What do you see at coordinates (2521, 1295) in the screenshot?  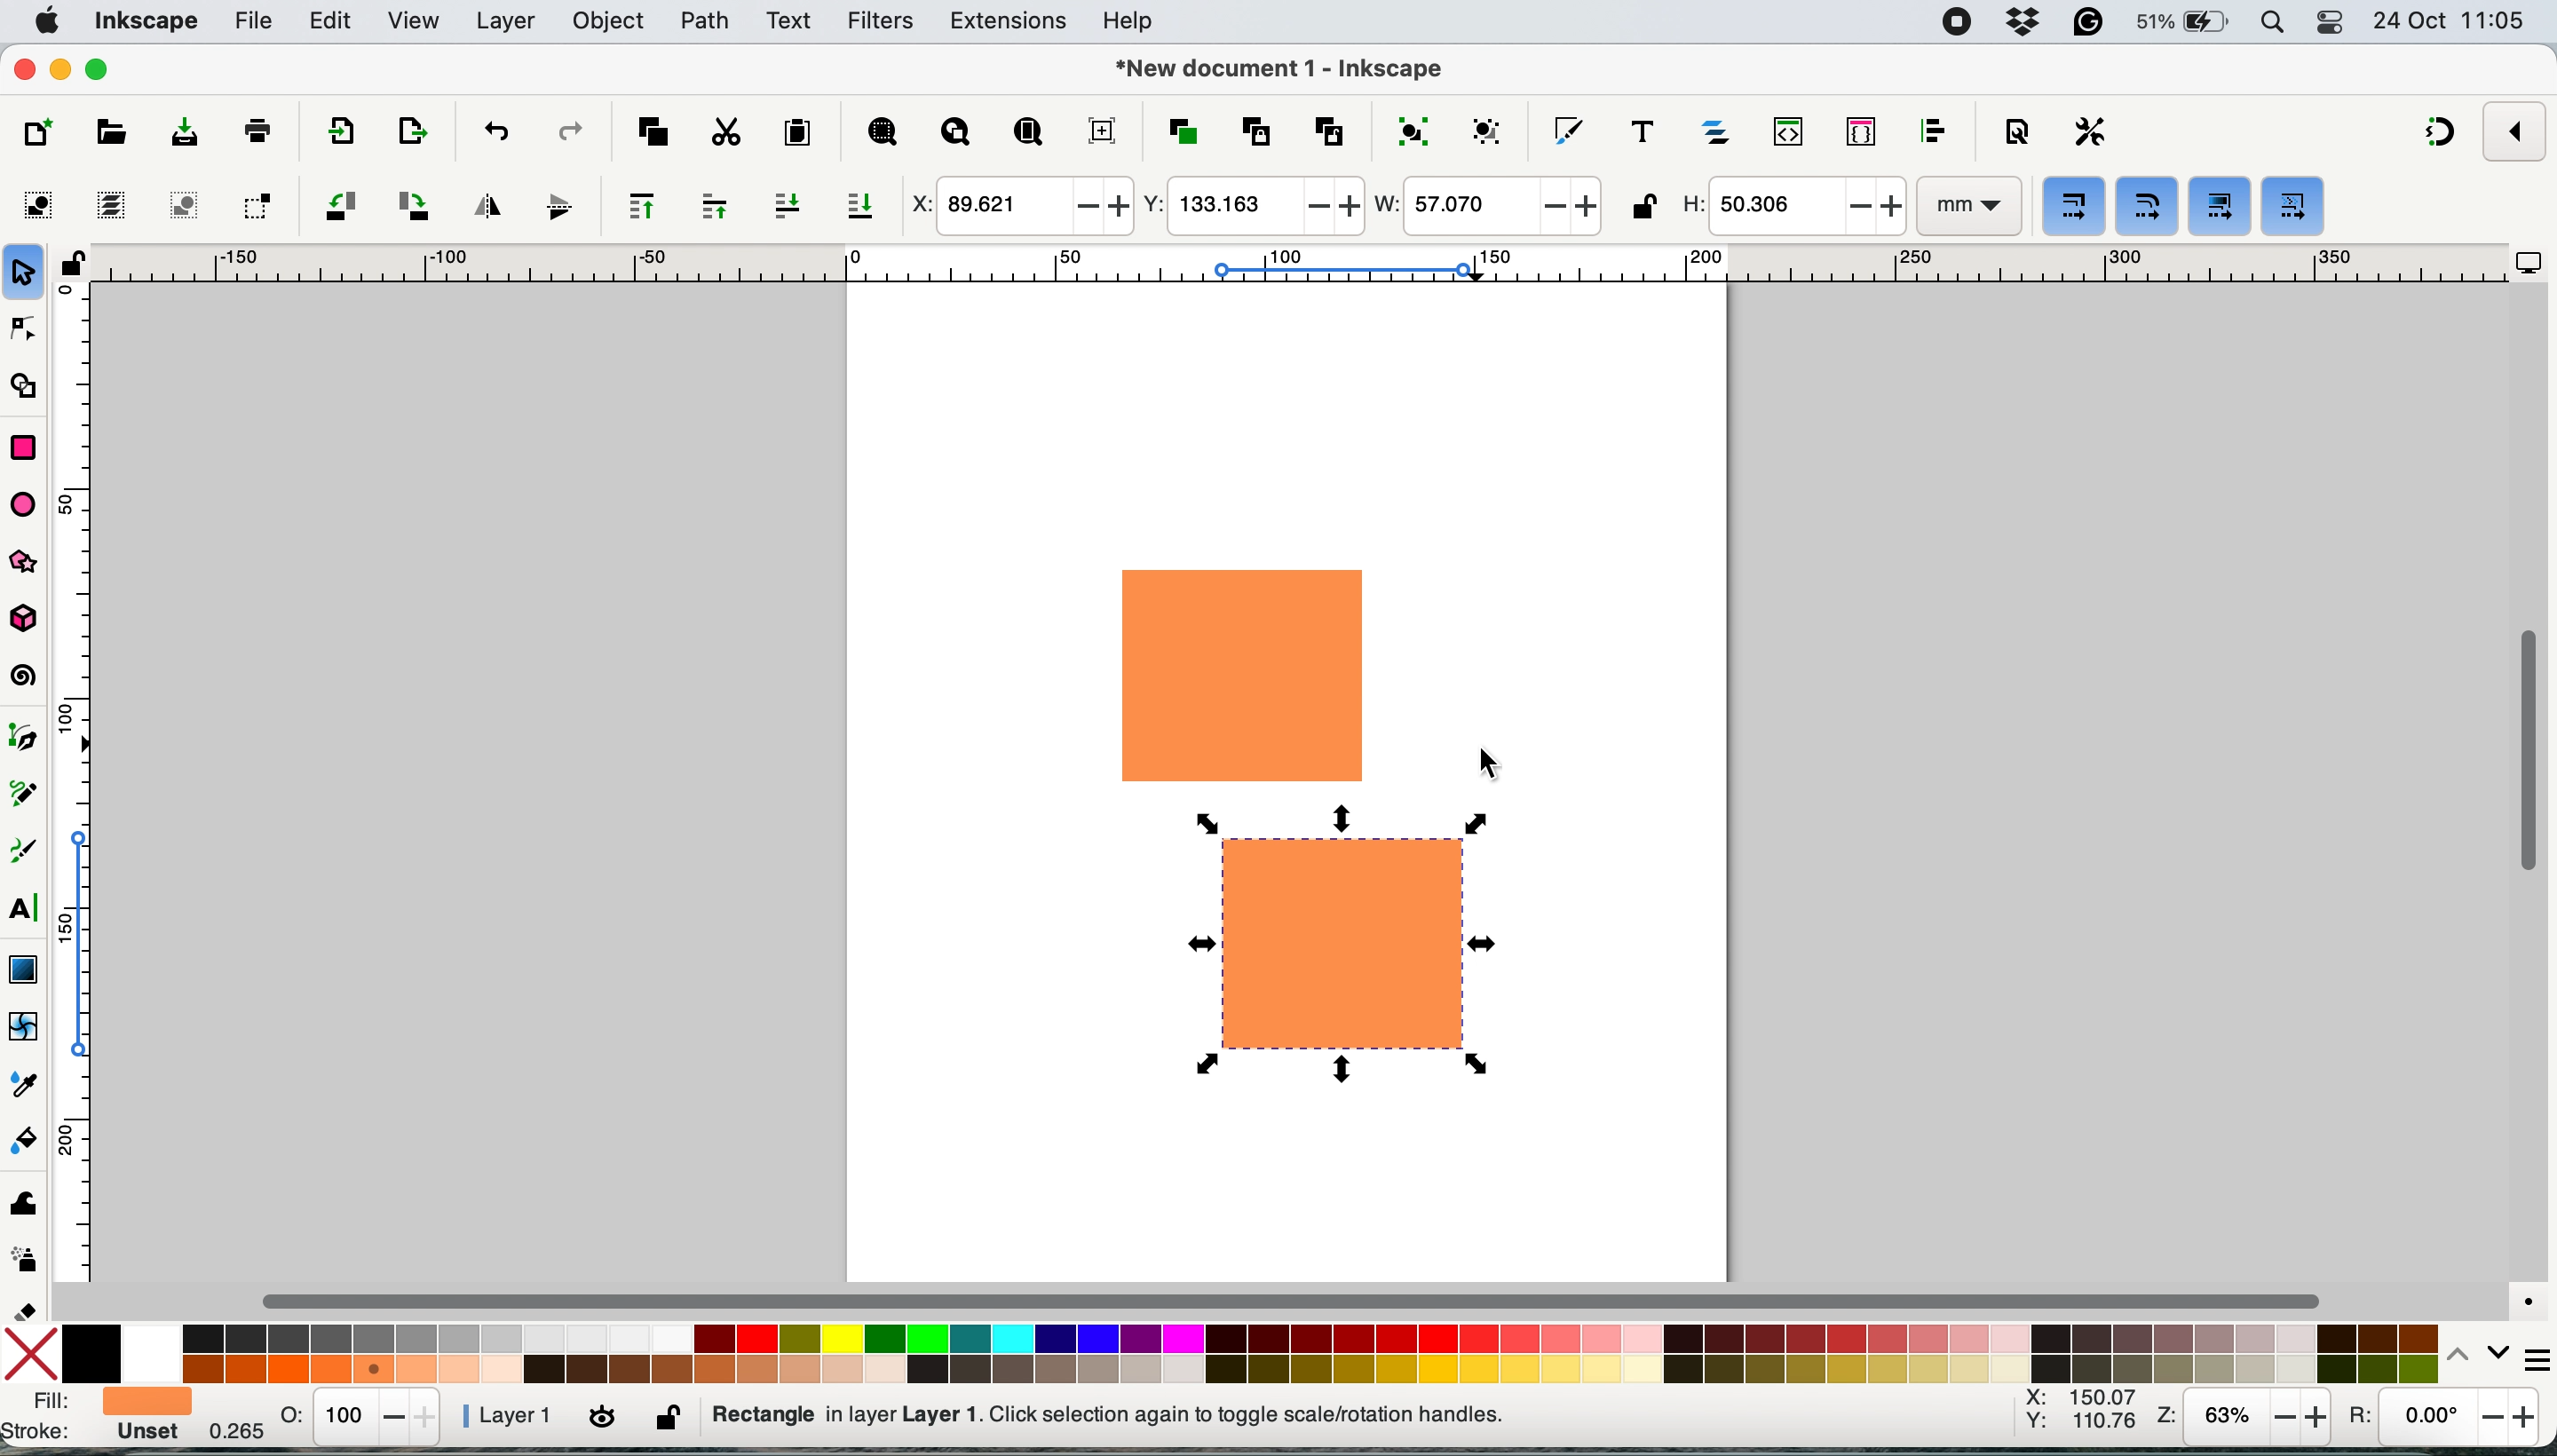 I see `color managed mode` at bounding box center [2521, 1295].